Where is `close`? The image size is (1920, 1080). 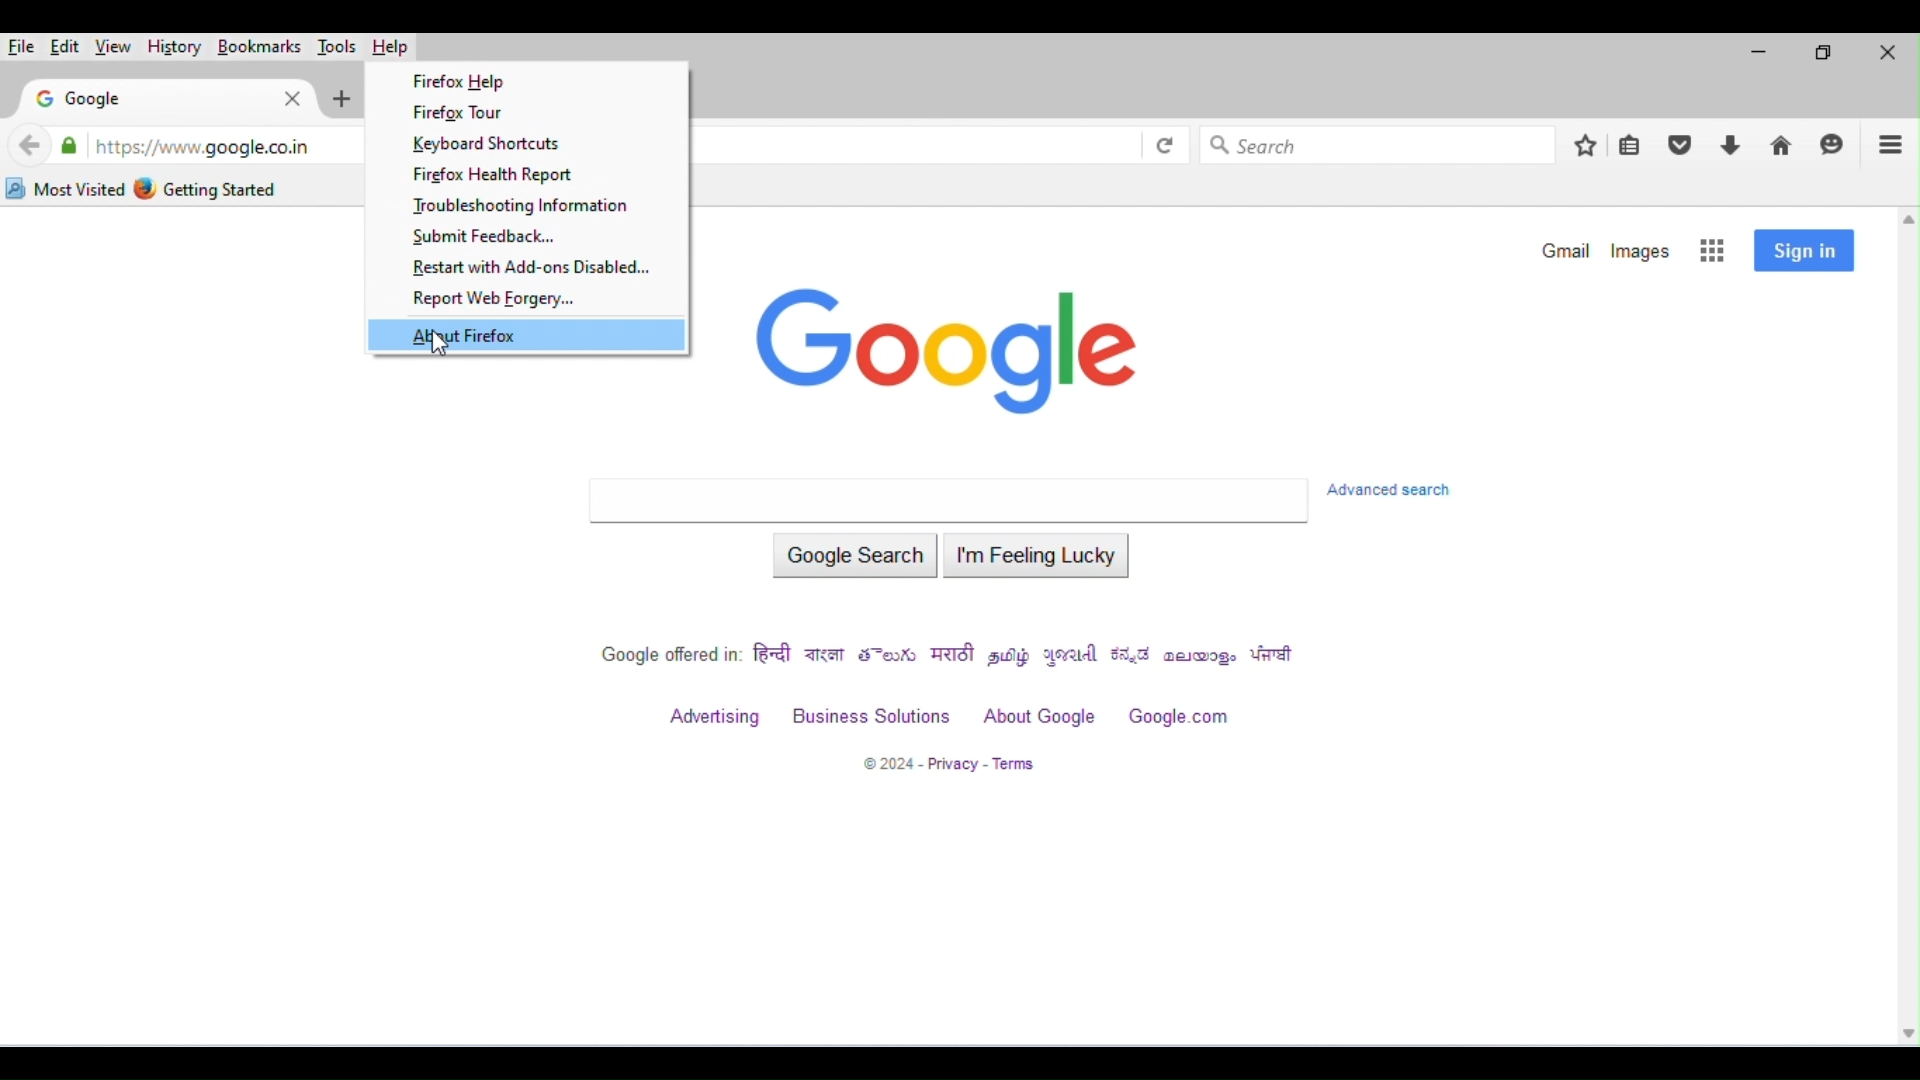 close is located at coordinates (1886, 53).